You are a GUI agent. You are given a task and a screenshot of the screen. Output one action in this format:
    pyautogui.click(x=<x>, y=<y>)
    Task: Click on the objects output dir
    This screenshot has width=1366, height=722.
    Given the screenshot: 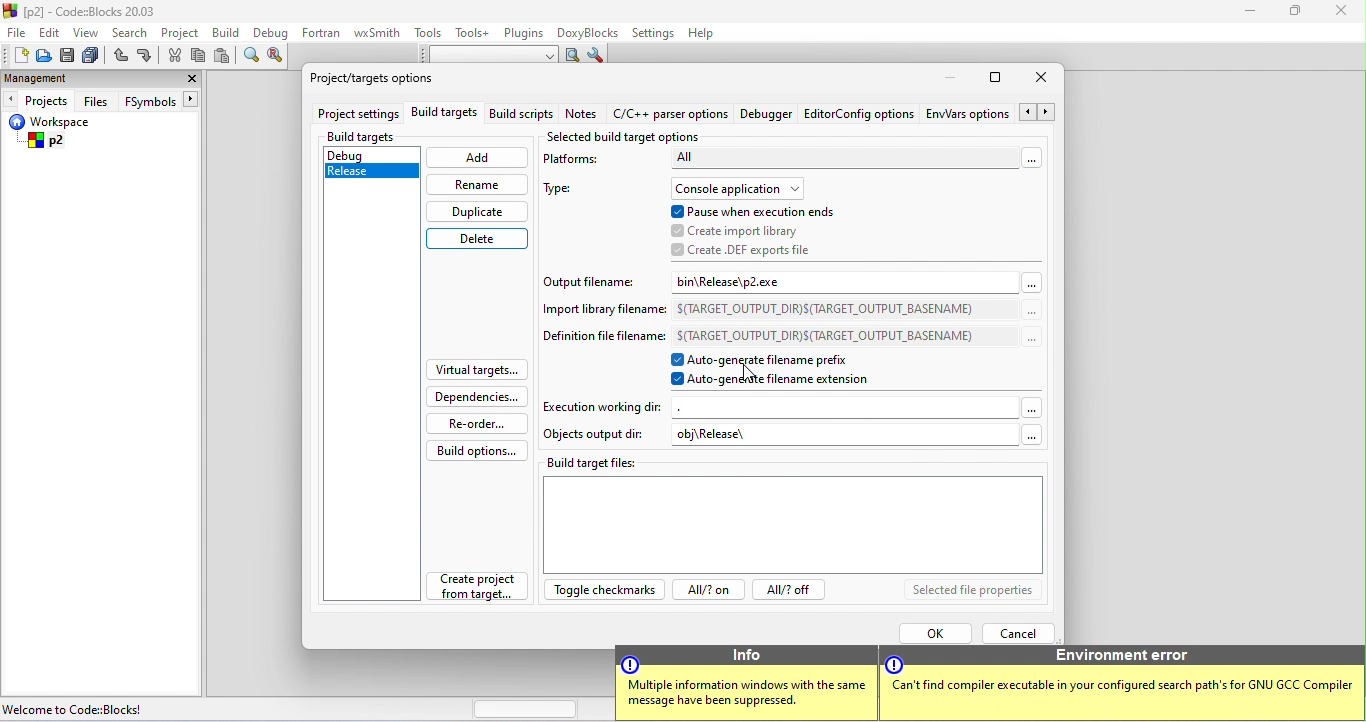 What is the action you would take?
    pyautogui.click(x=596, y=436)
    